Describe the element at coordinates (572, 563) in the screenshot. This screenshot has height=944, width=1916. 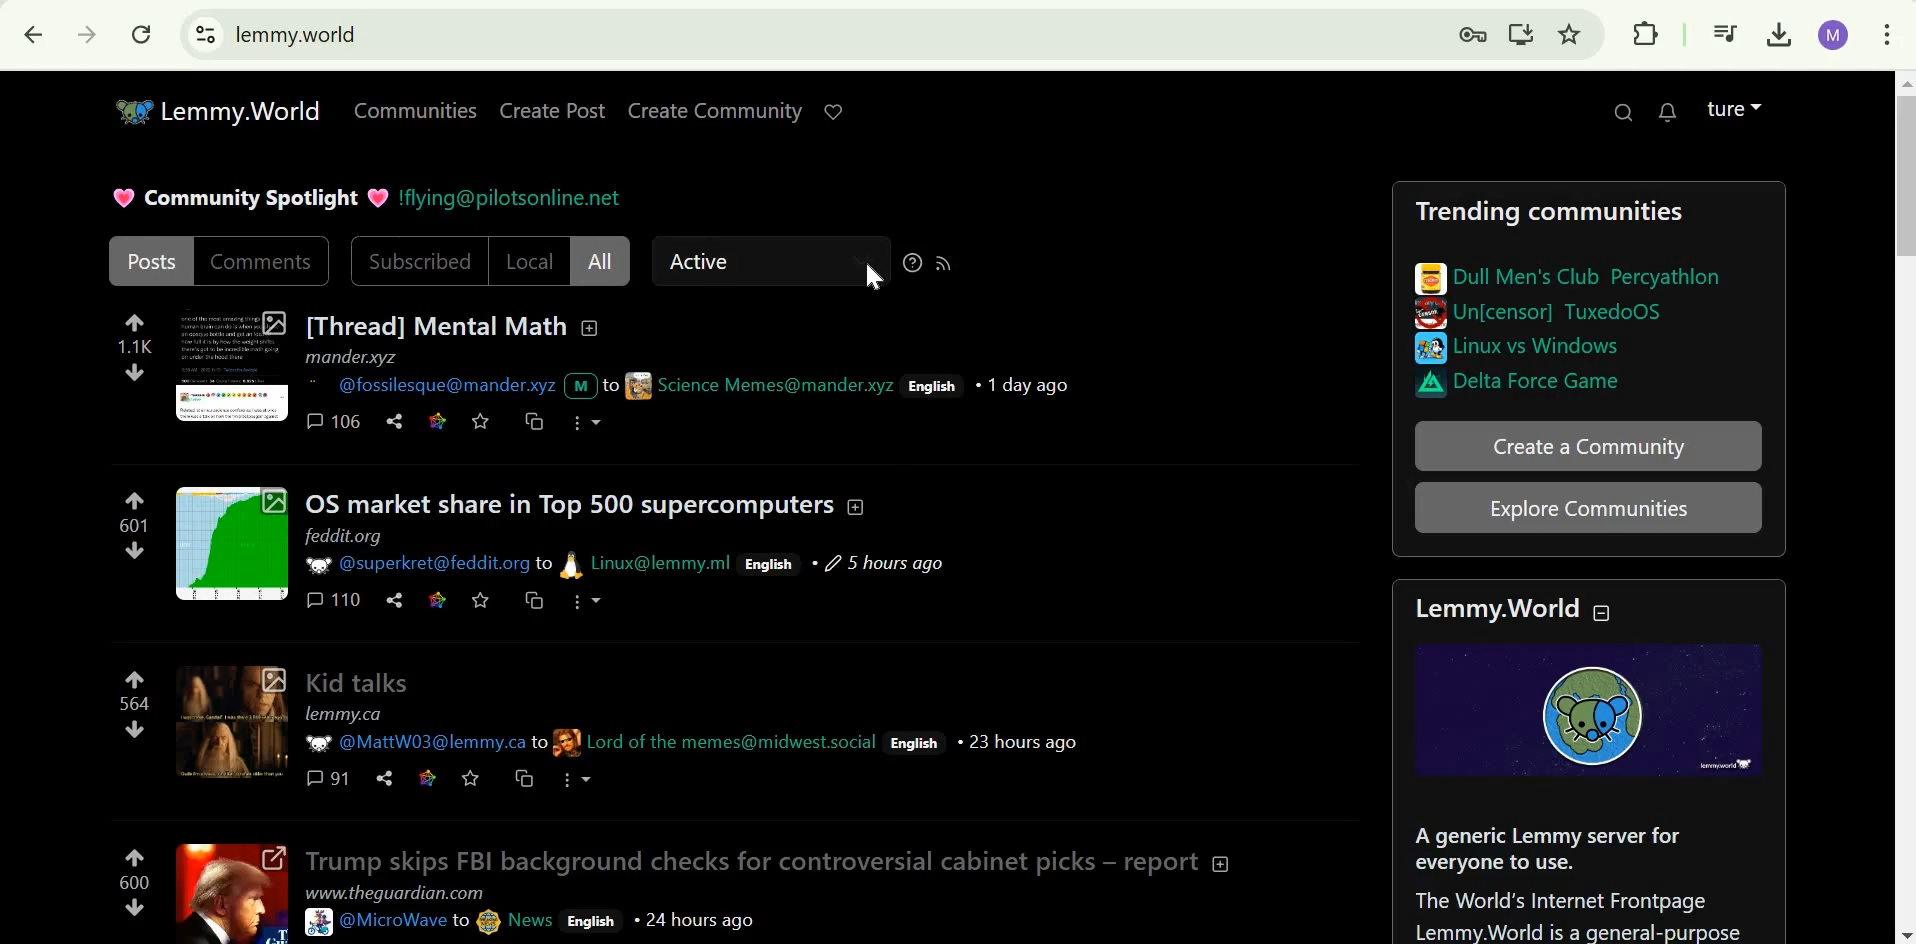
I see `picture` at that location.